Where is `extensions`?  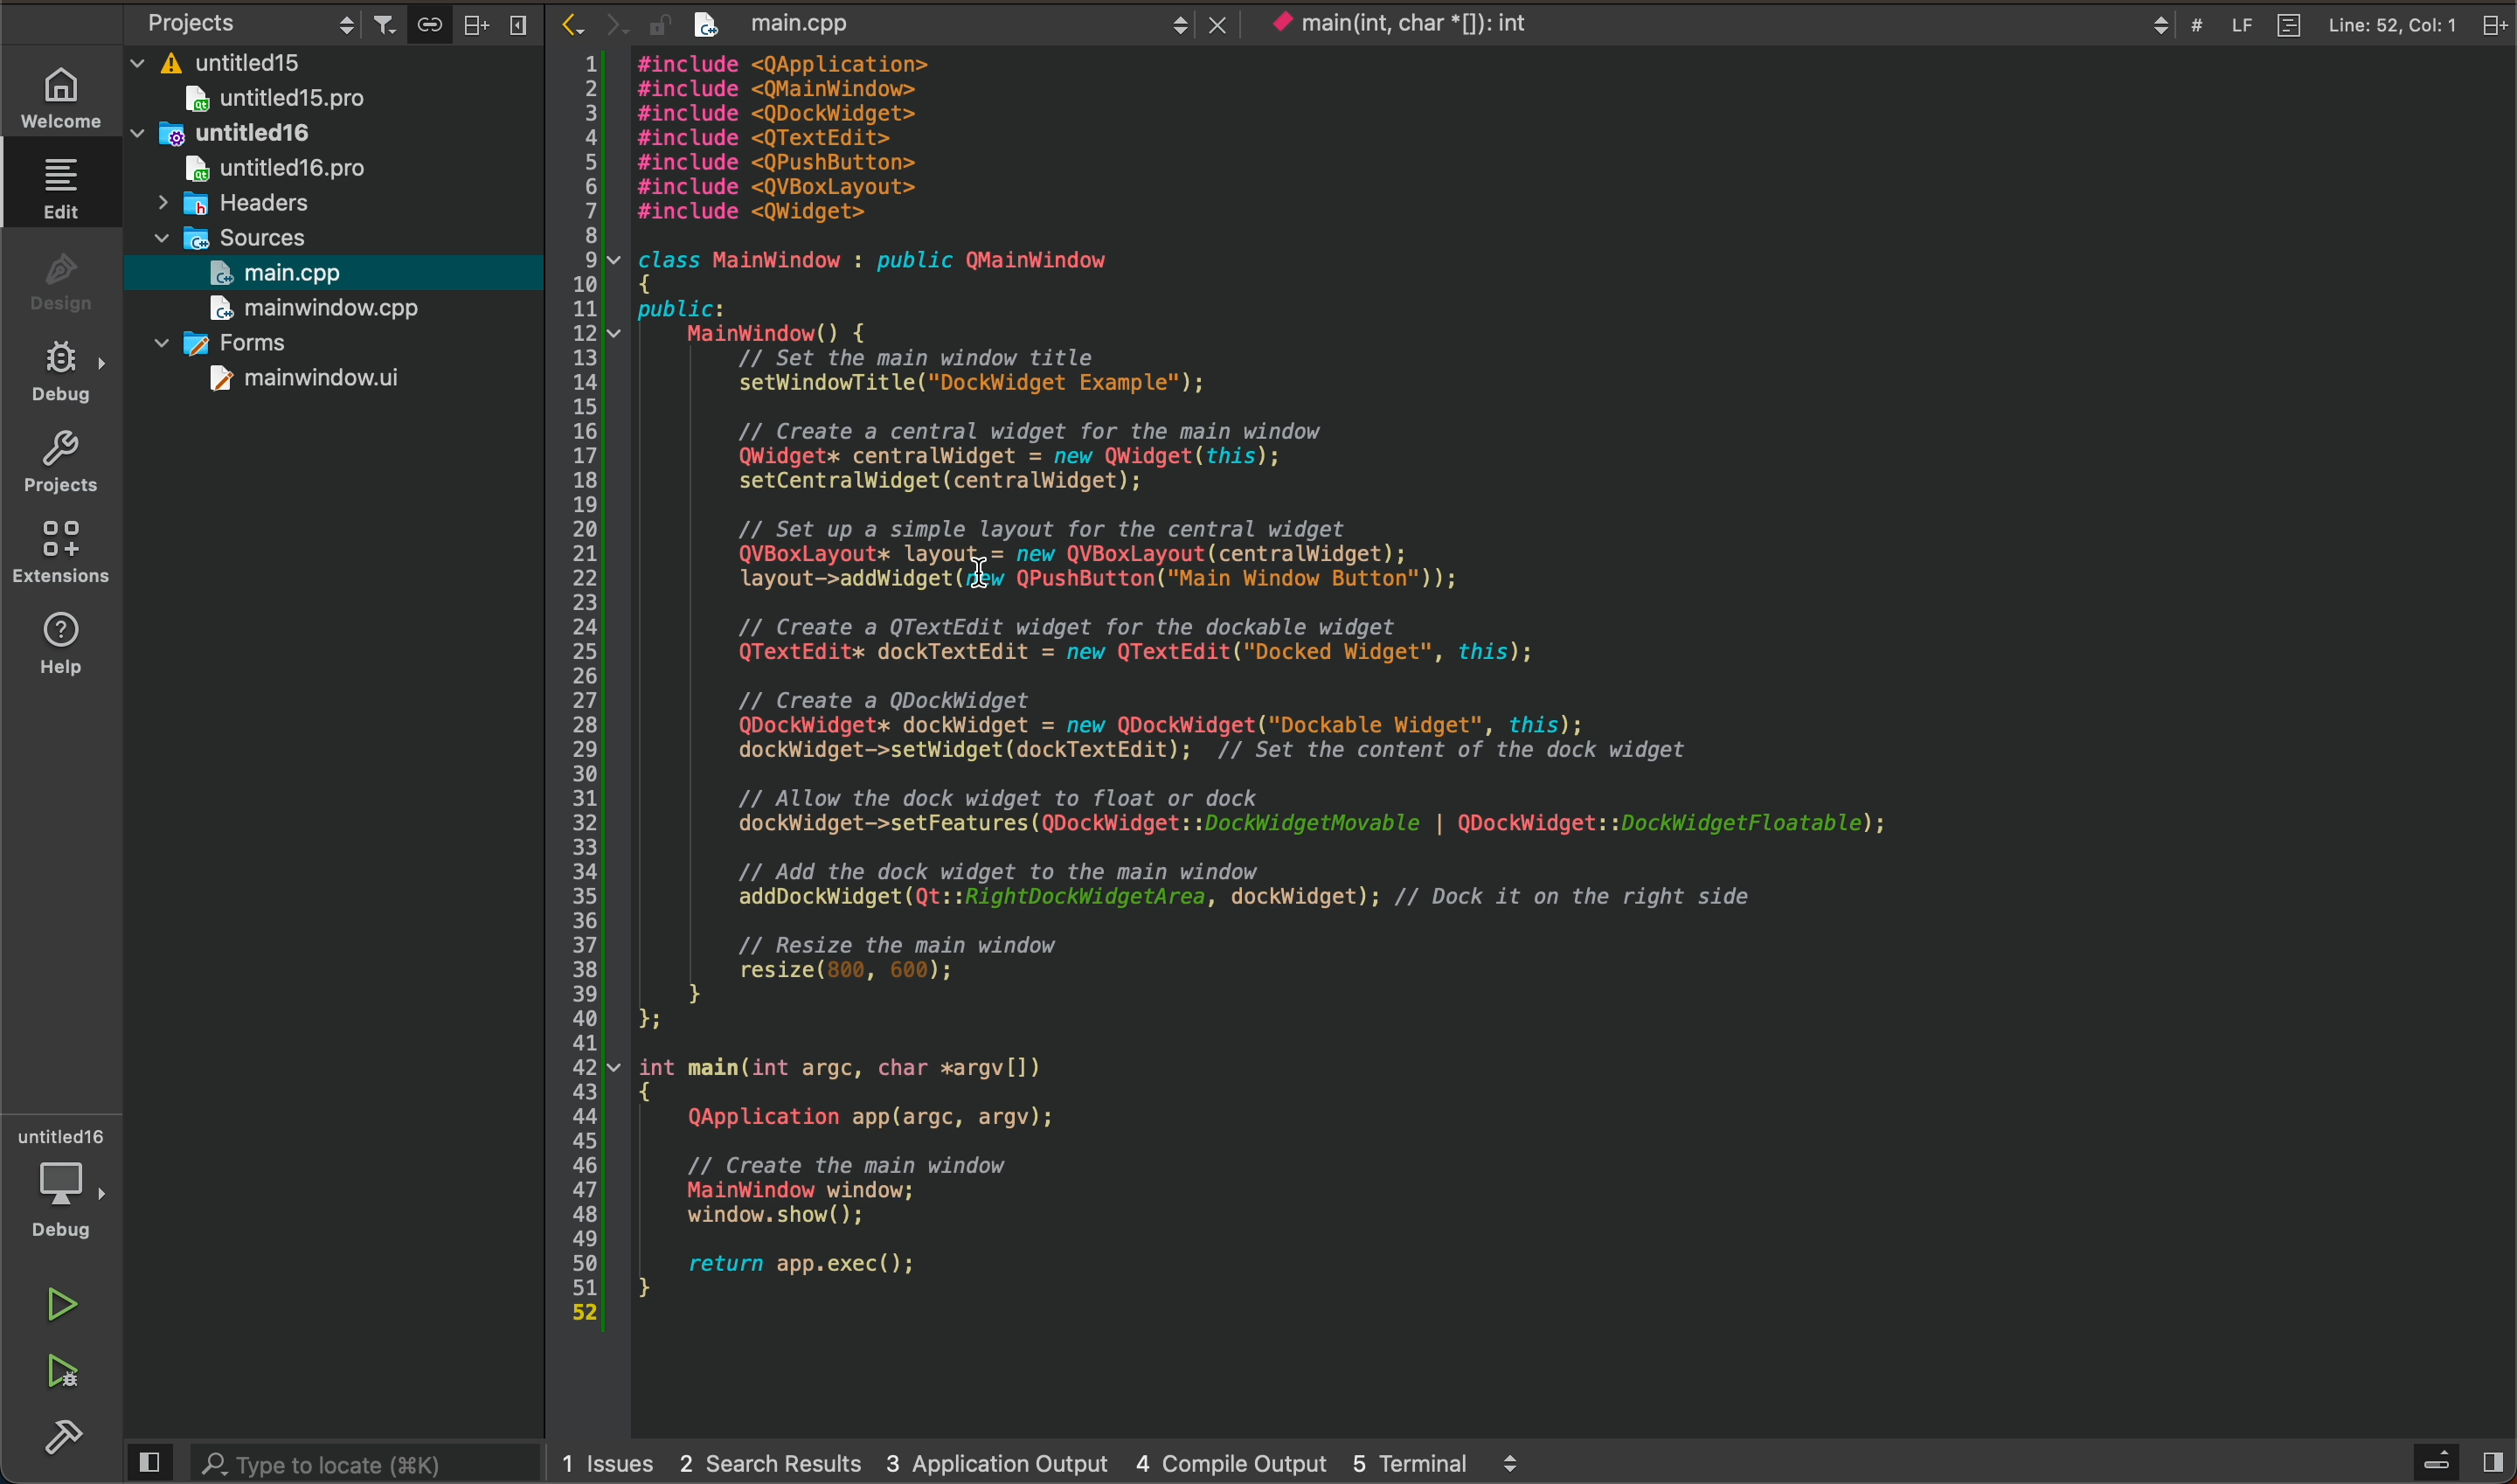
extensions is located at coordinates (61, 554).